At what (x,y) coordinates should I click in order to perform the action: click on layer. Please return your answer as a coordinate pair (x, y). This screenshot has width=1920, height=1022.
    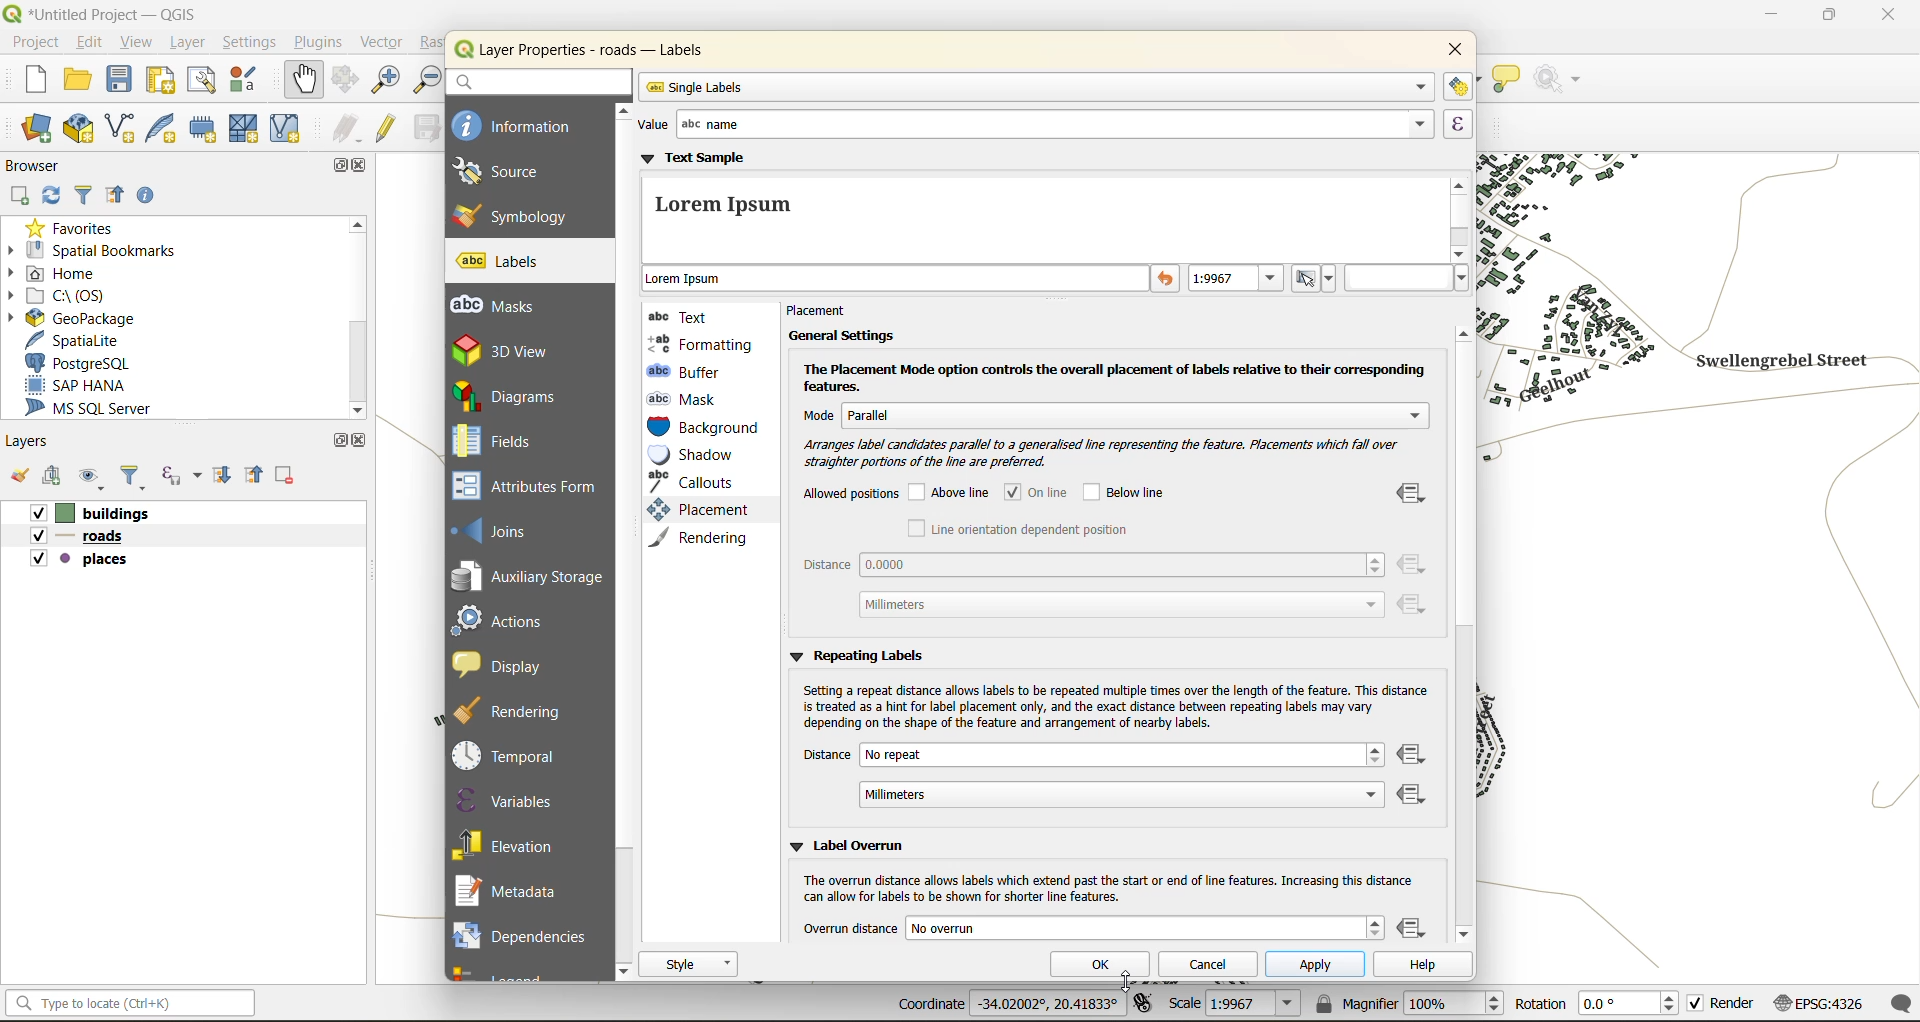
    Looking at the image, I should click on (186, 45).